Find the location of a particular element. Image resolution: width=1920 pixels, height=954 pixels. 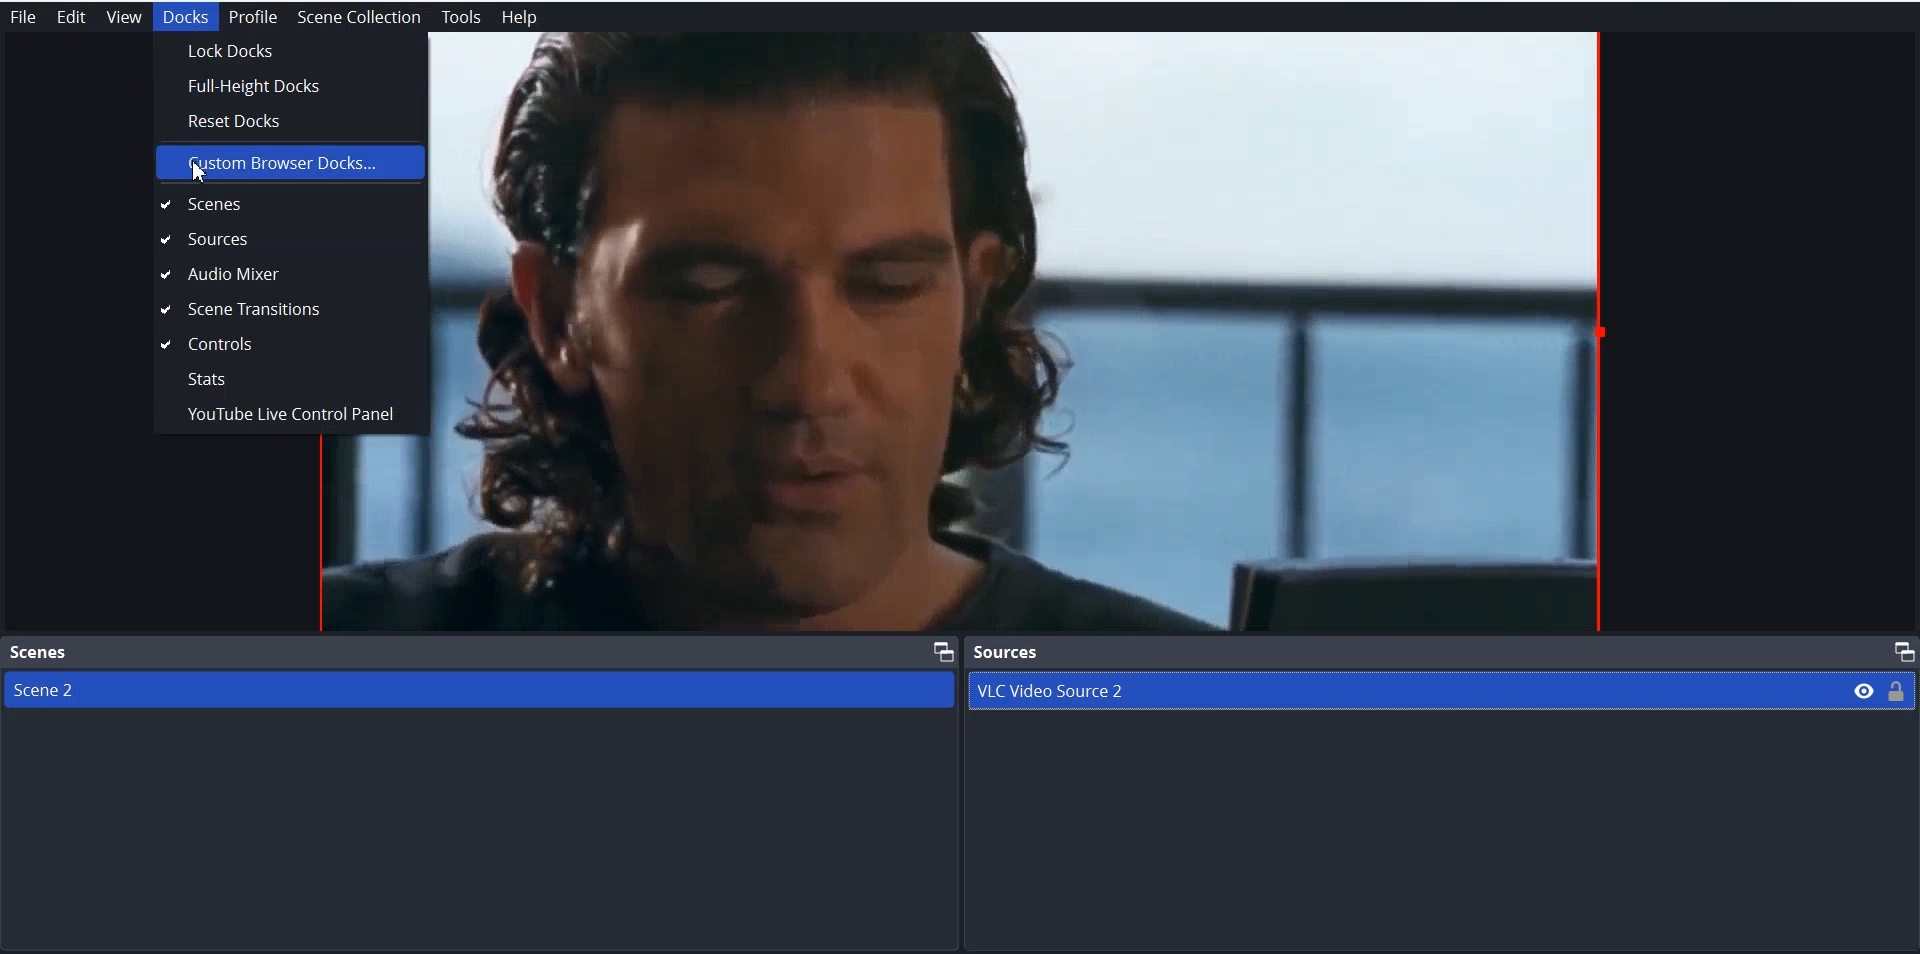

Profile is located at coordinates (253, 17).